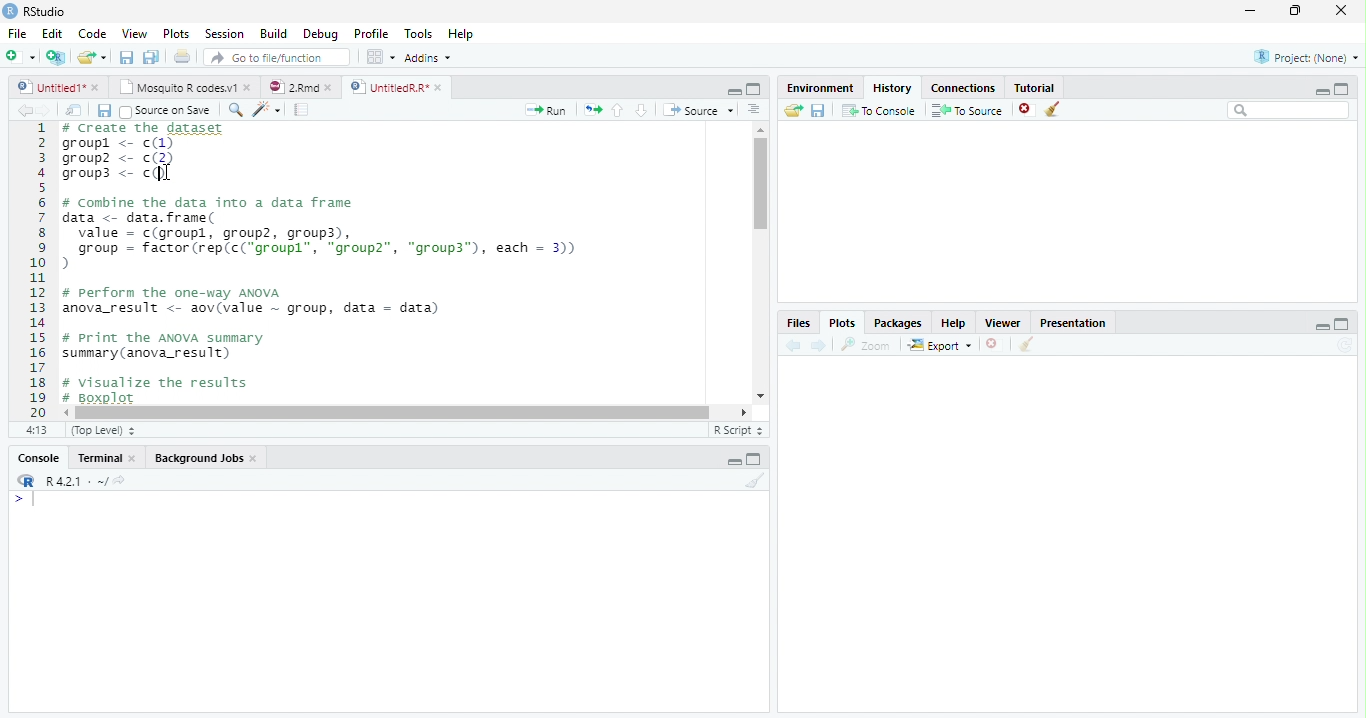 Image resolution: width=1366 pixels, height=718 pixels. I want to click on Plots, so click(841, 323).